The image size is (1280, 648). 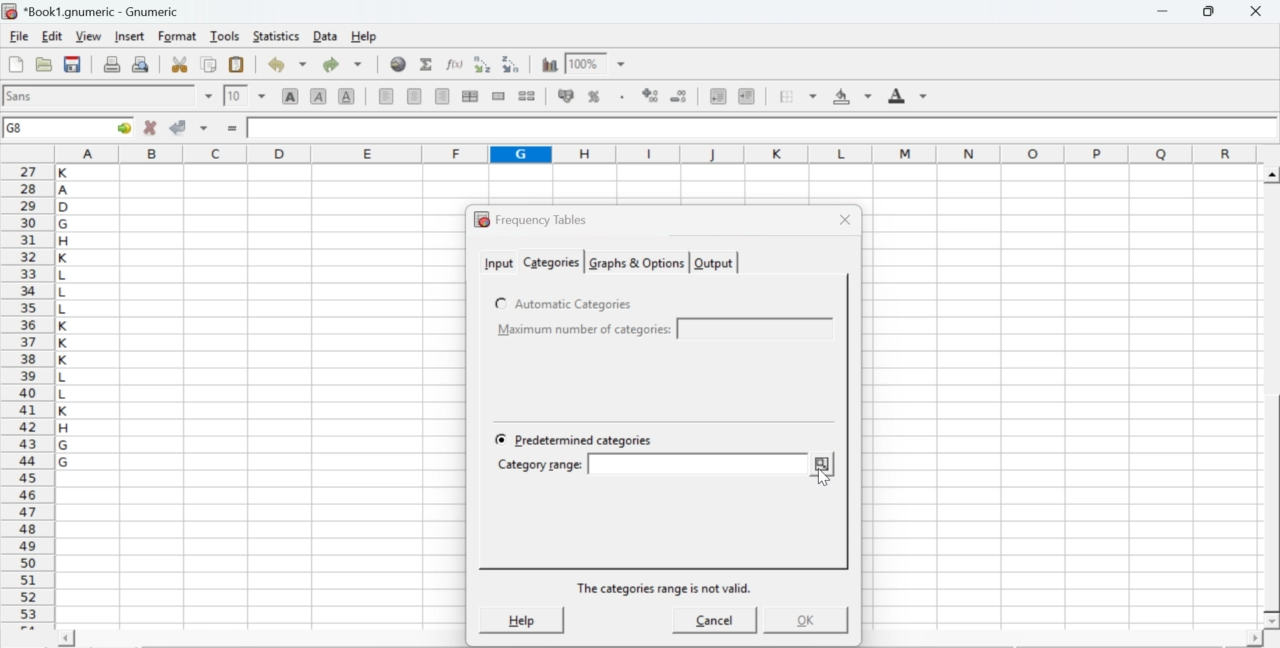 I want to click on format selection as accounting, so click(x=566, y=95).